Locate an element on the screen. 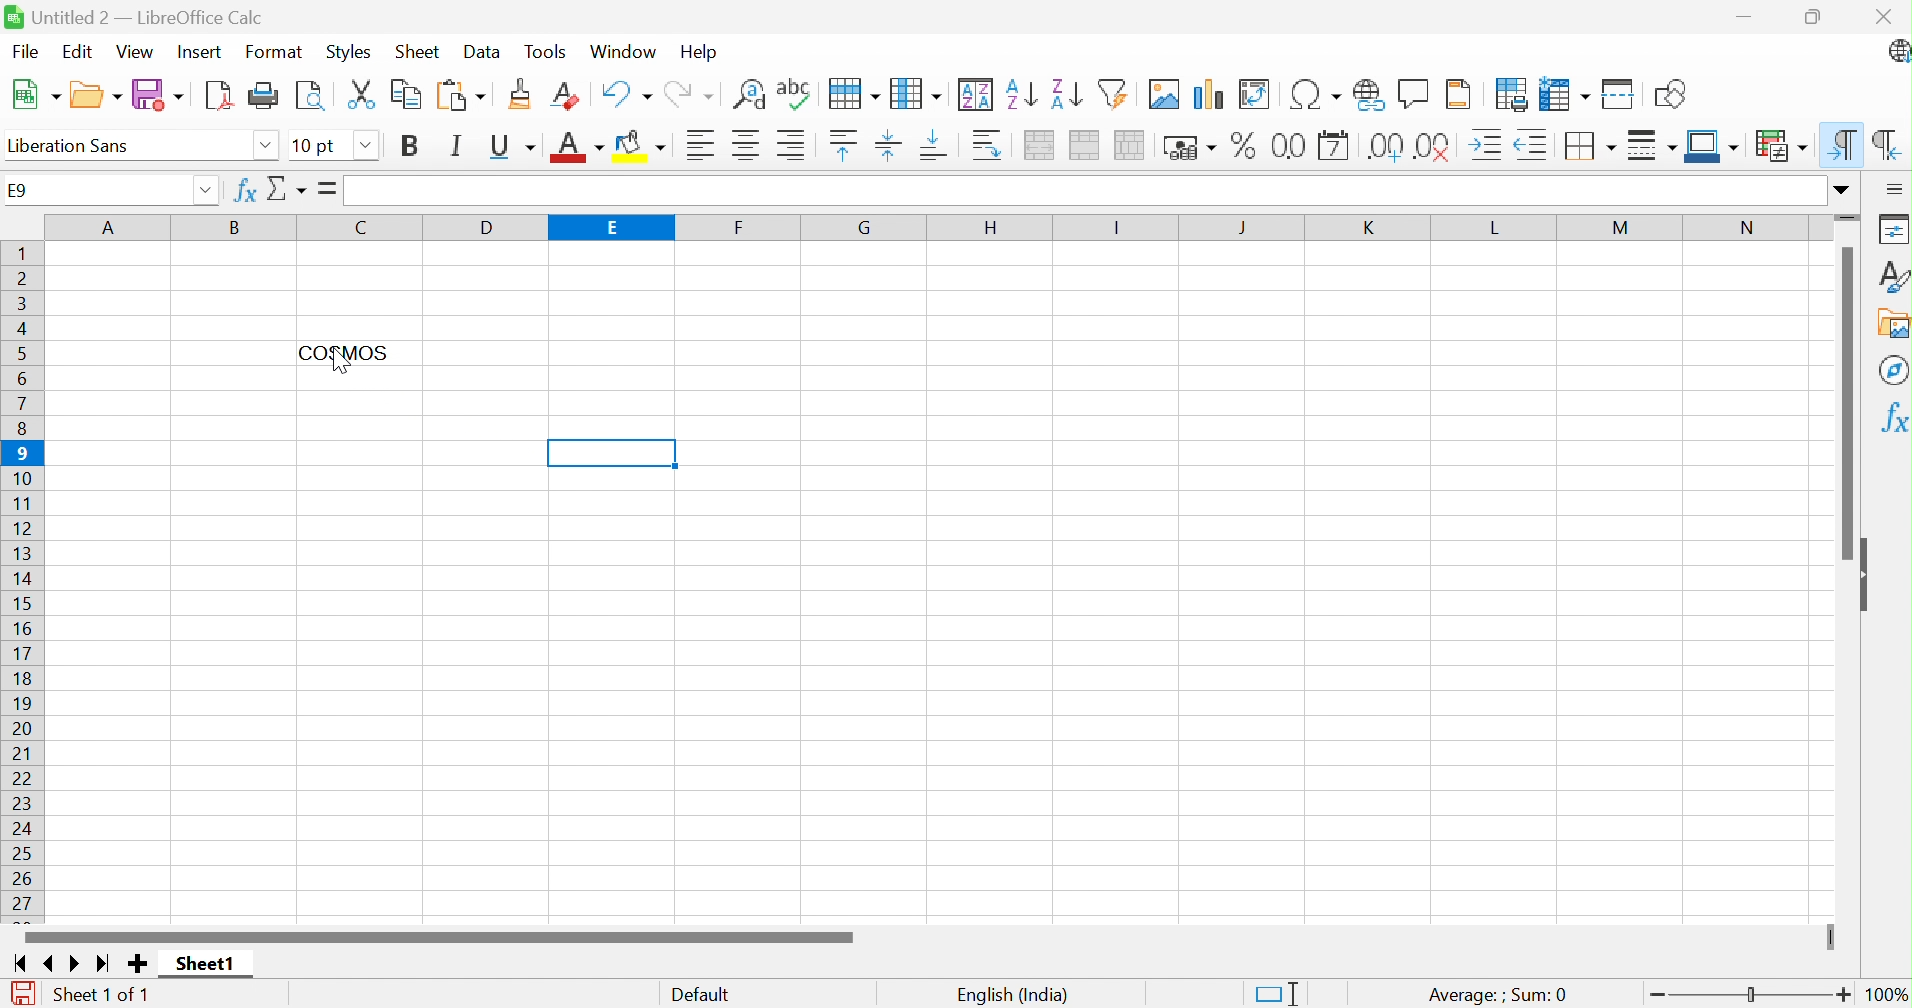  Scroll bar is located at coordinates (439, 934).